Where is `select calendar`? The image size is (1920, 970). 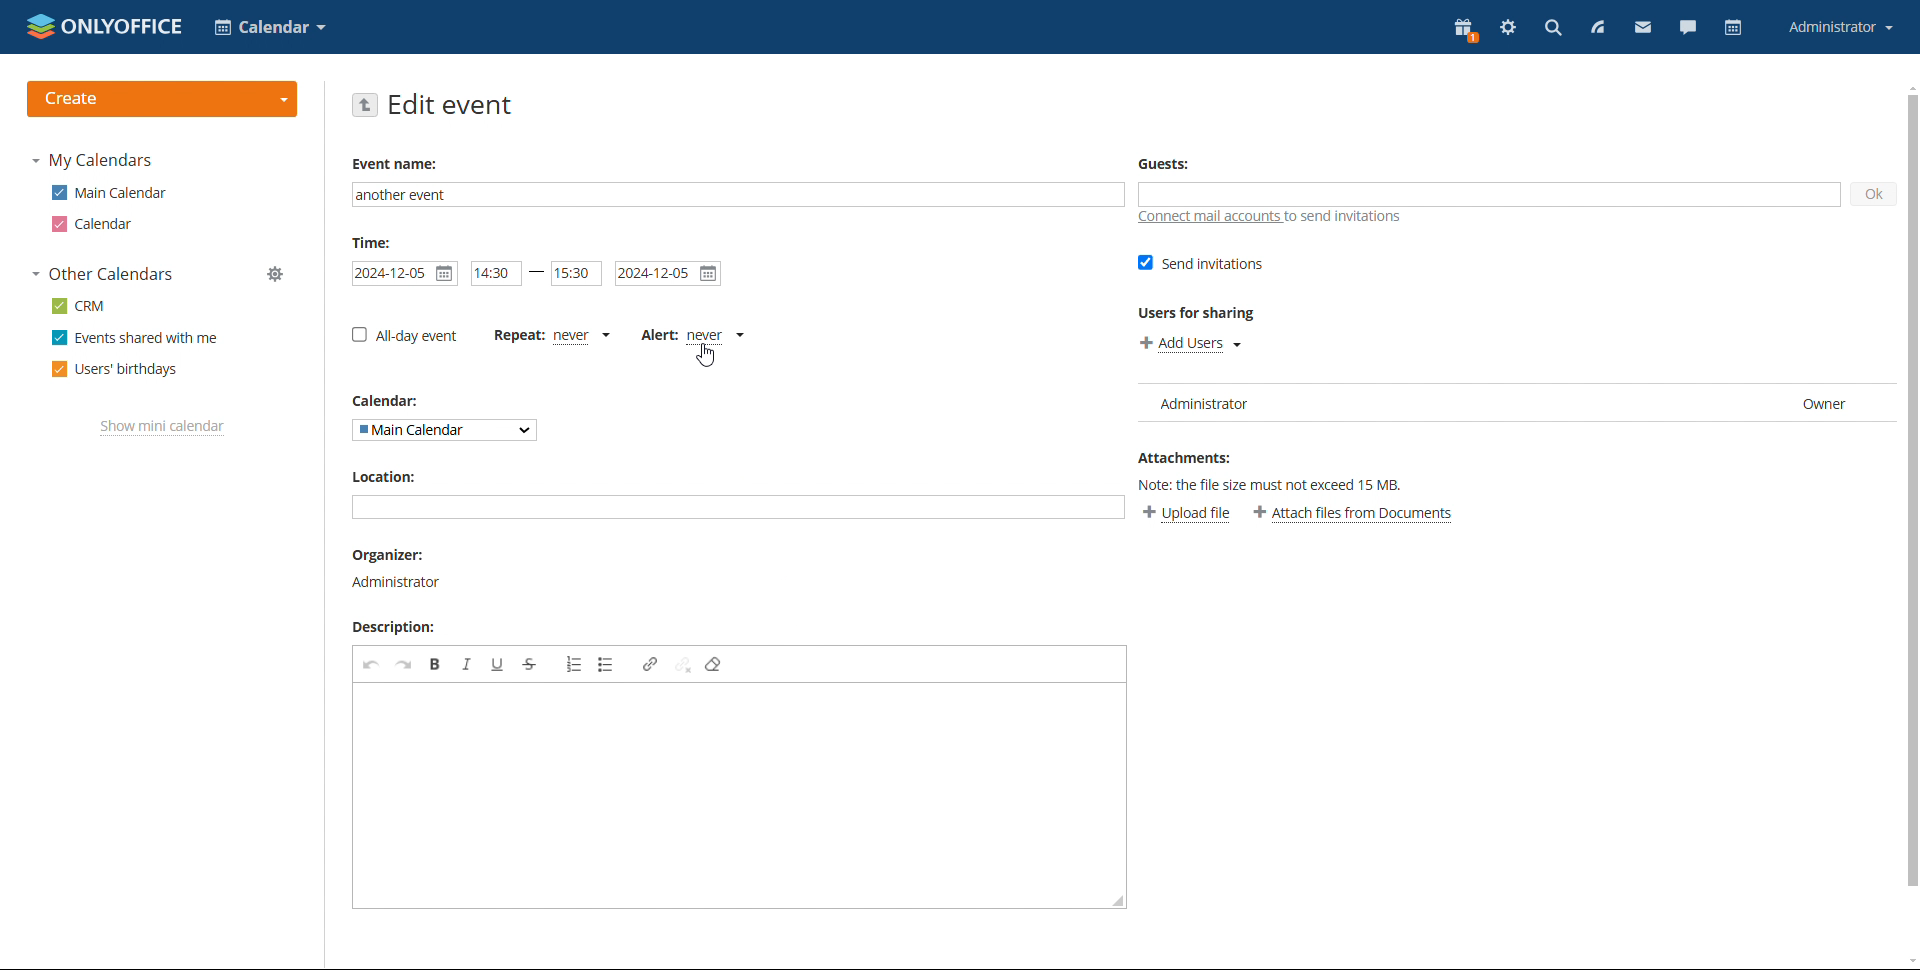 select calendar is located at coordinates (444, 431).